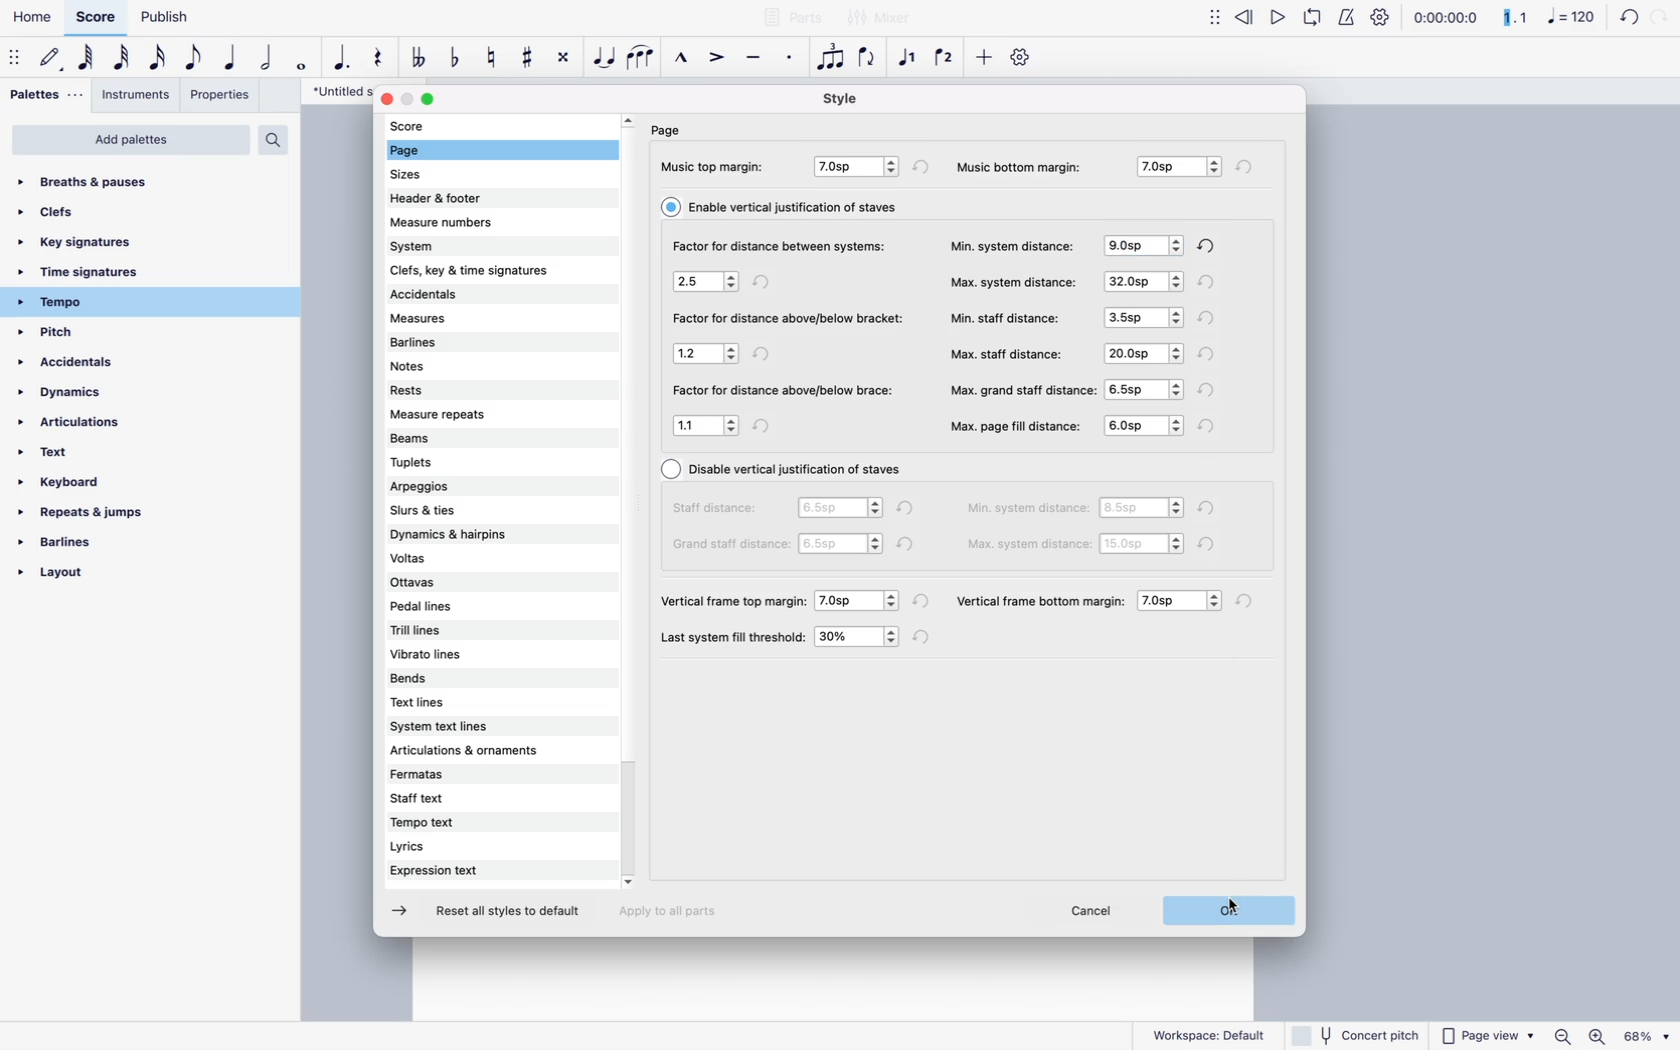 The height and width of the screenshot is (1050, 1680). I want to click on options, so click(706, 354).